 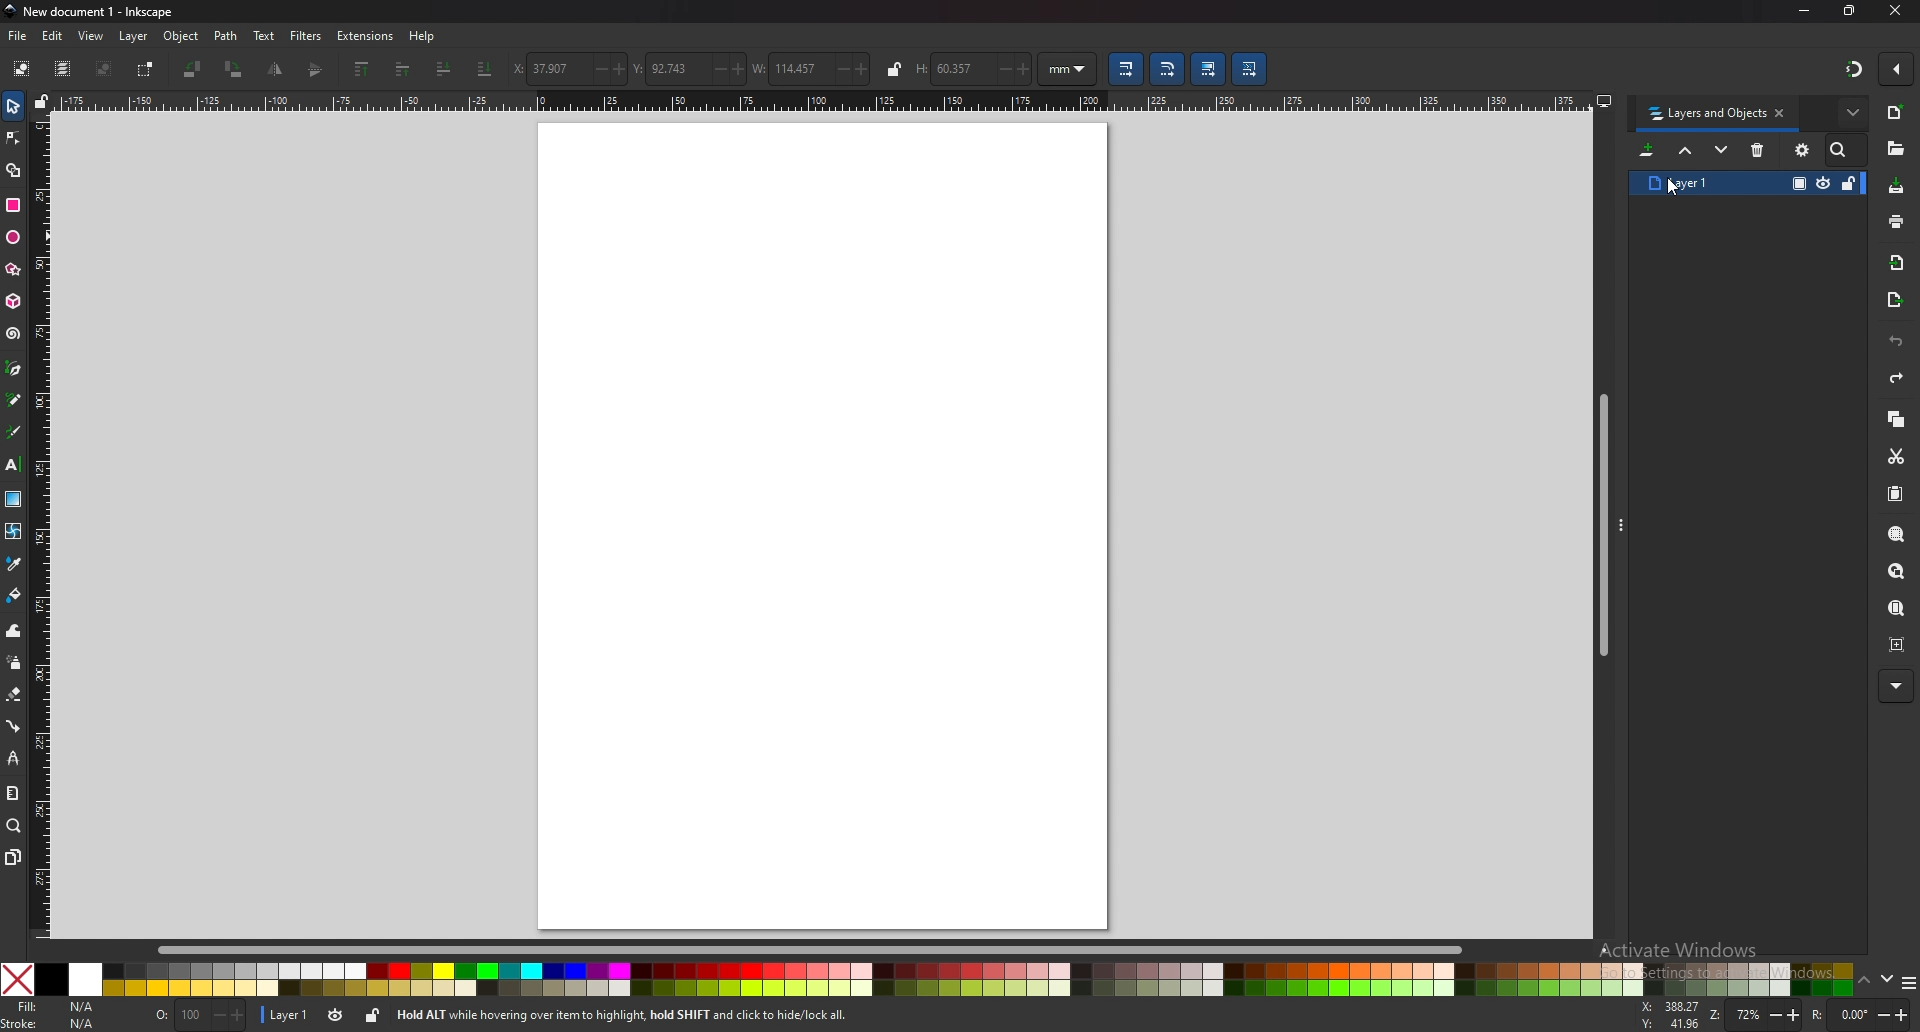 What do you see at coordinates (1721, 148) in the screenshot?
I see `move down` at bounding box center [1721, 148].